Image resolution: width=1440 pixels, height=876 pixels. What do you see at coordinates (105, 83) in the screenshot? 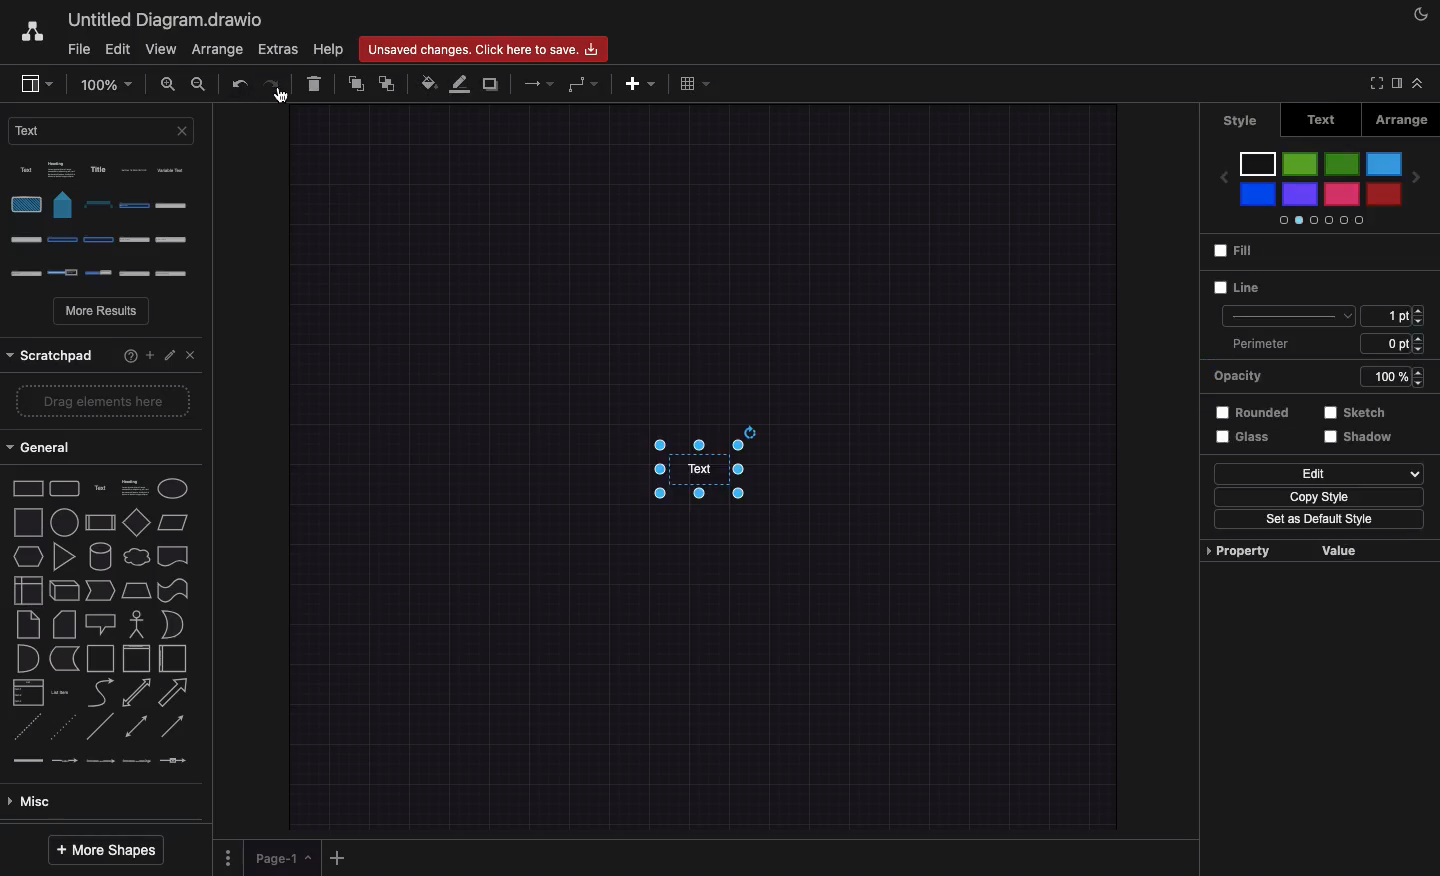
I see `Zoom` at bounding box center [105, 83].